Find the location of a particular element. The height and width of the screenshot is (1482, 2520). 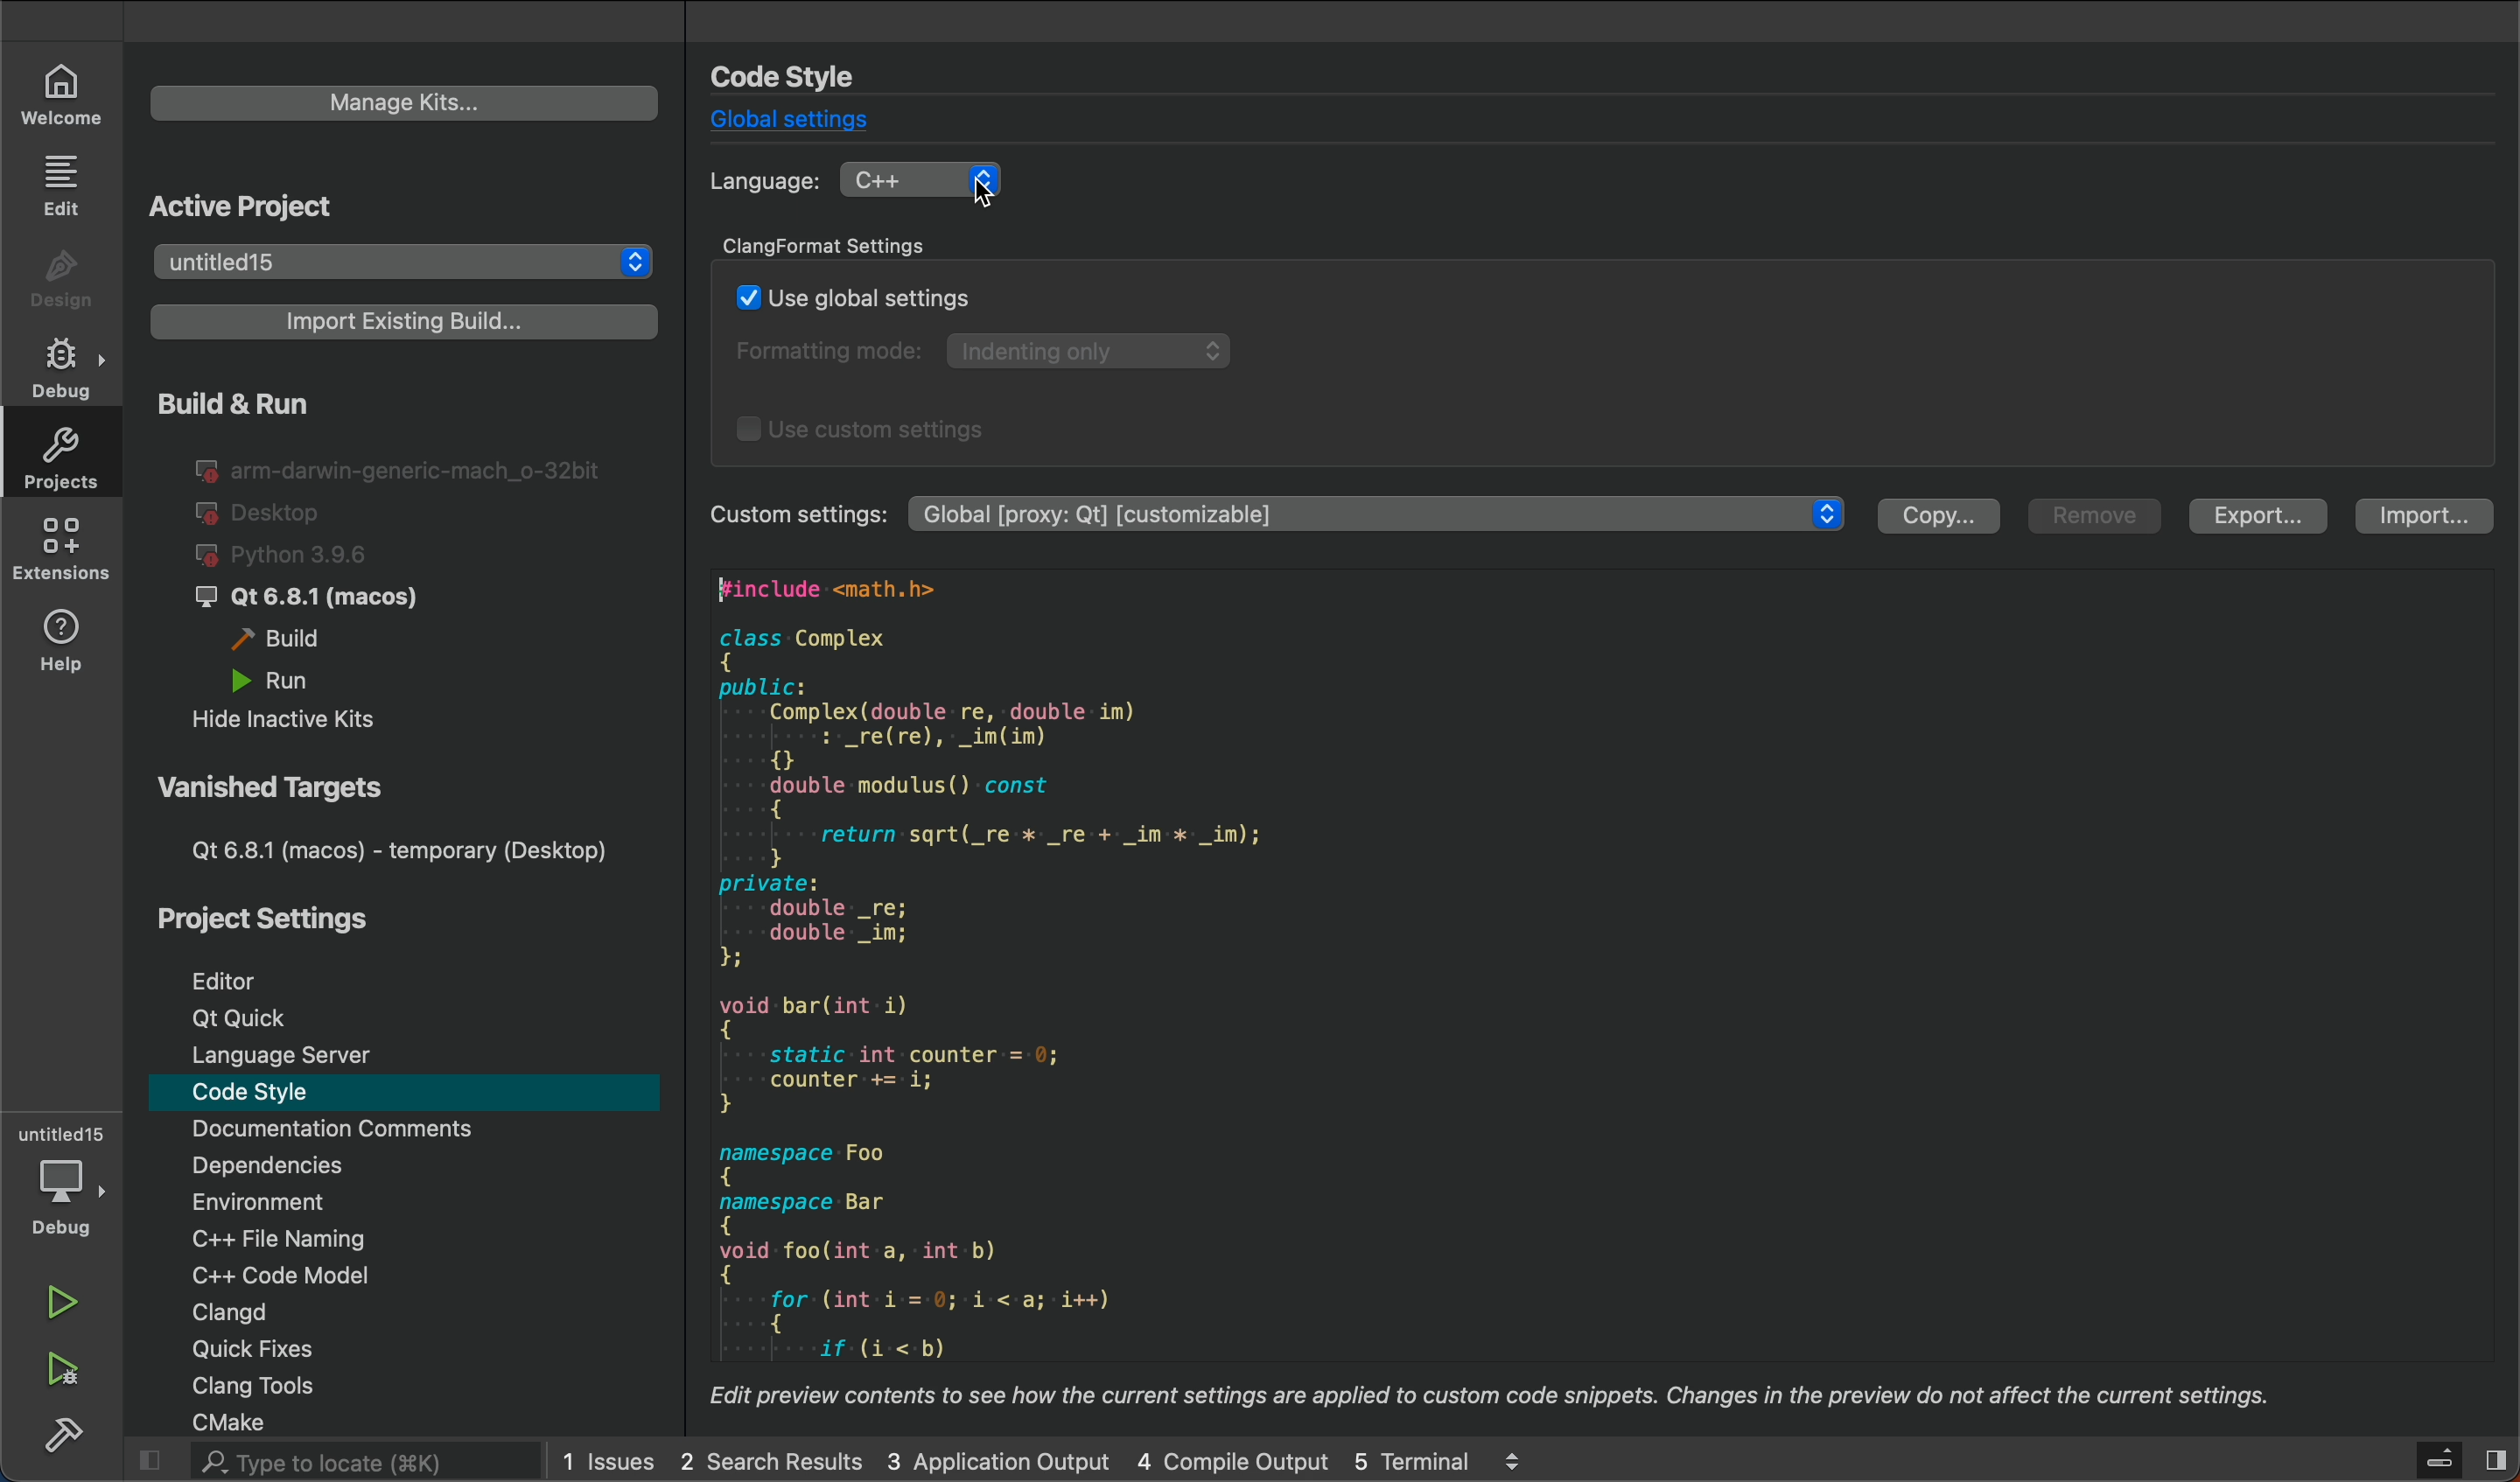

run is located at coordinates (64, 1305).